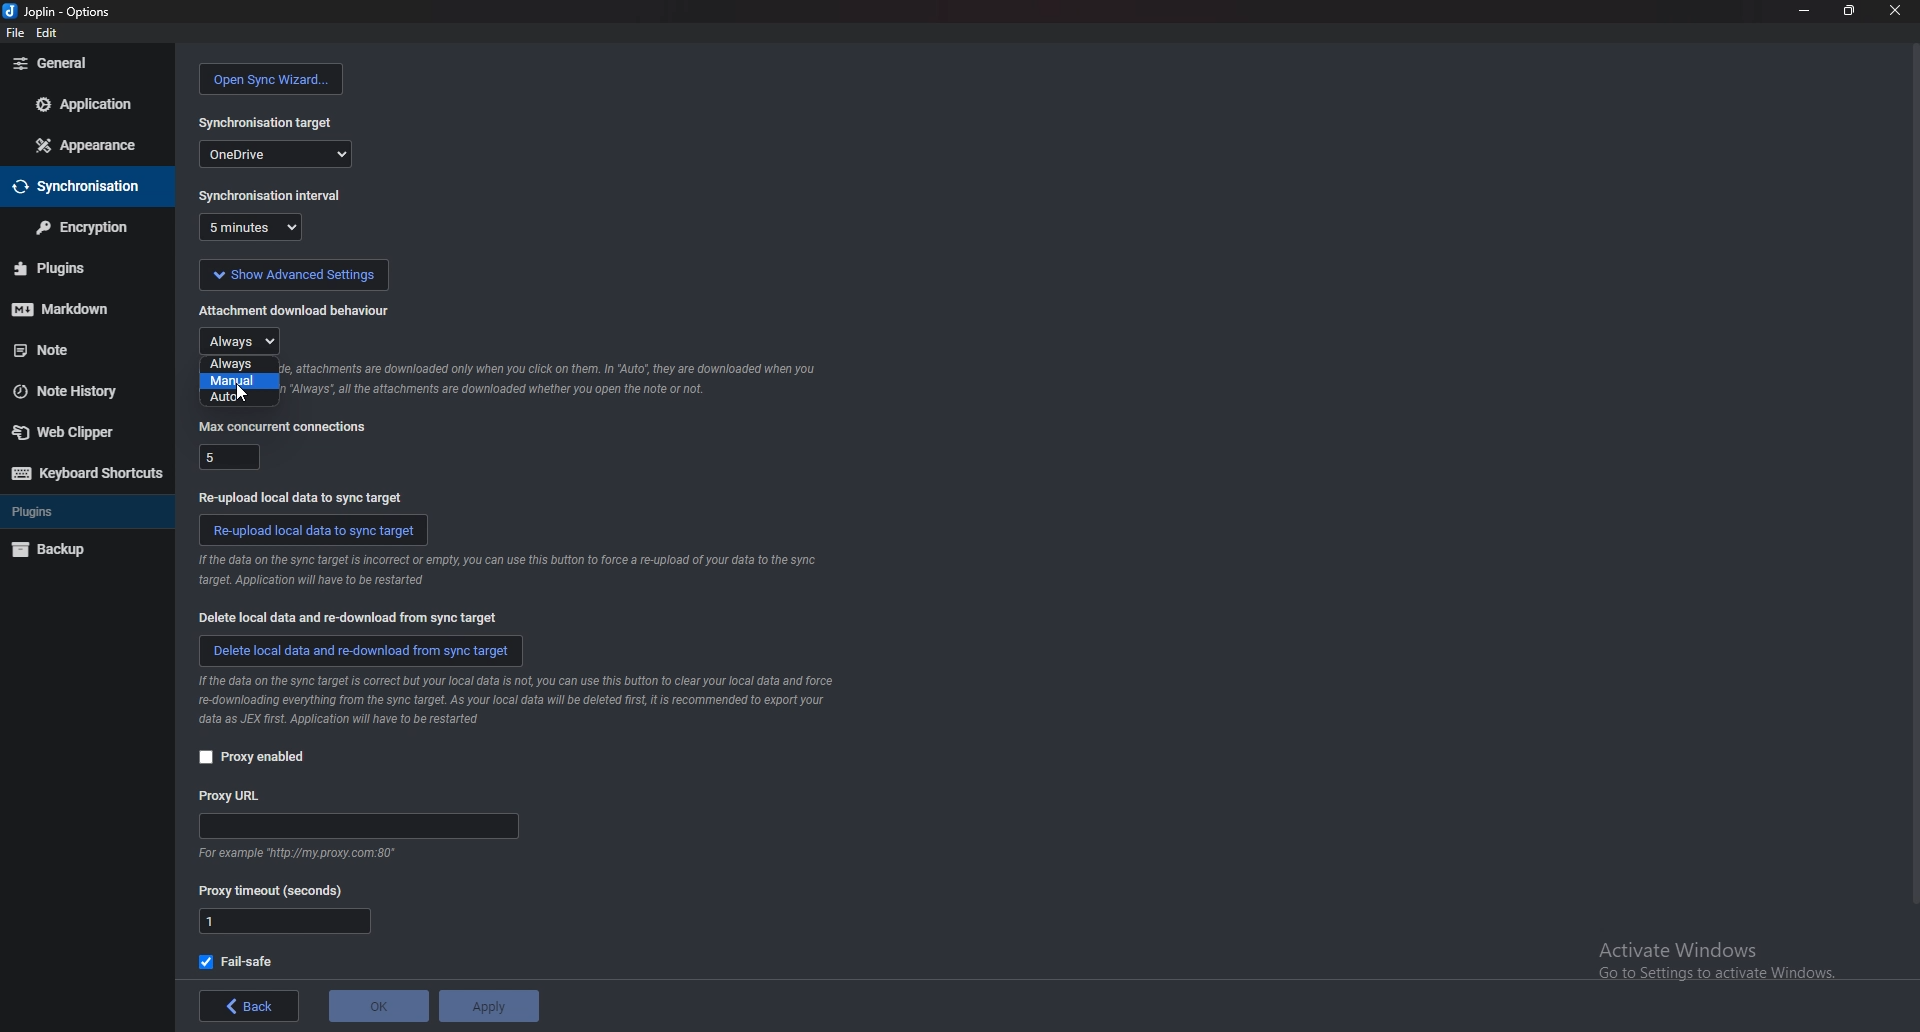  I want to click on always, so click(241, 340).